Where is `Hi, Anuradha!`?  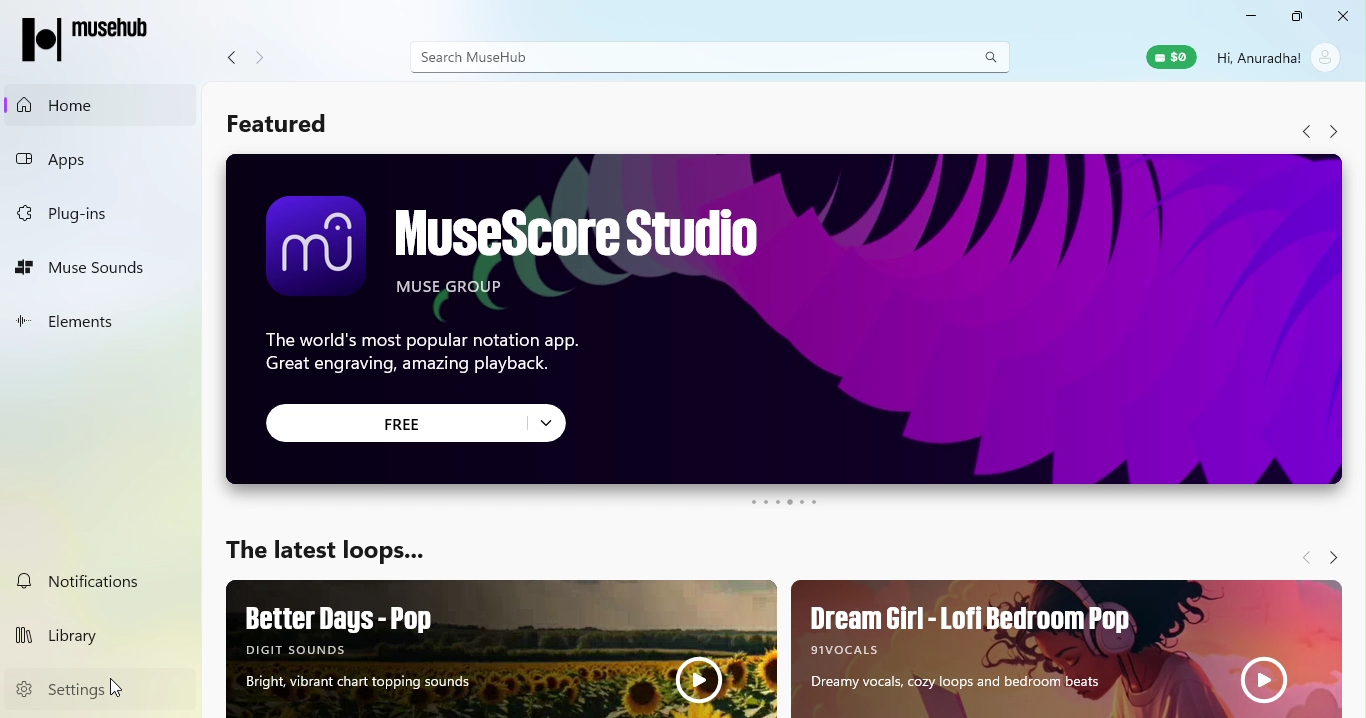
Hi, Anuradha! is located at coordinates (1258, 55).